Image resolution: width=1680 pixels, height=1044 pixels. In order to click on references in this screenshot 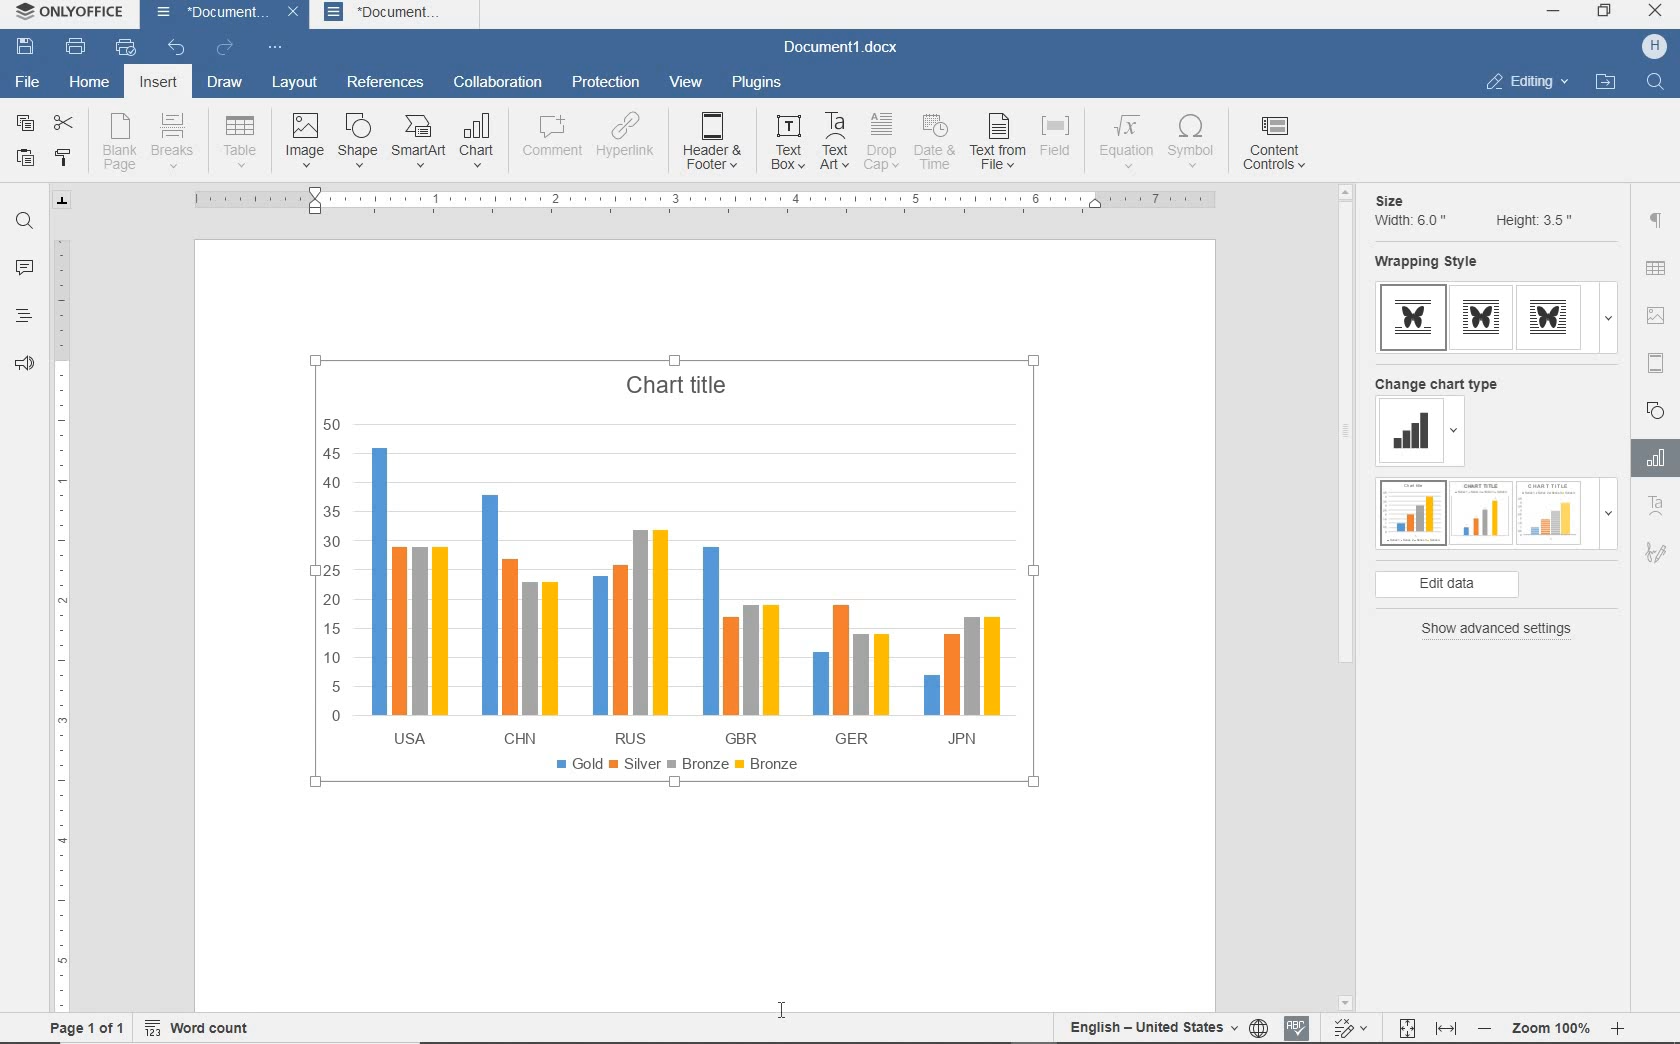, I will do `click(386, 84)`.